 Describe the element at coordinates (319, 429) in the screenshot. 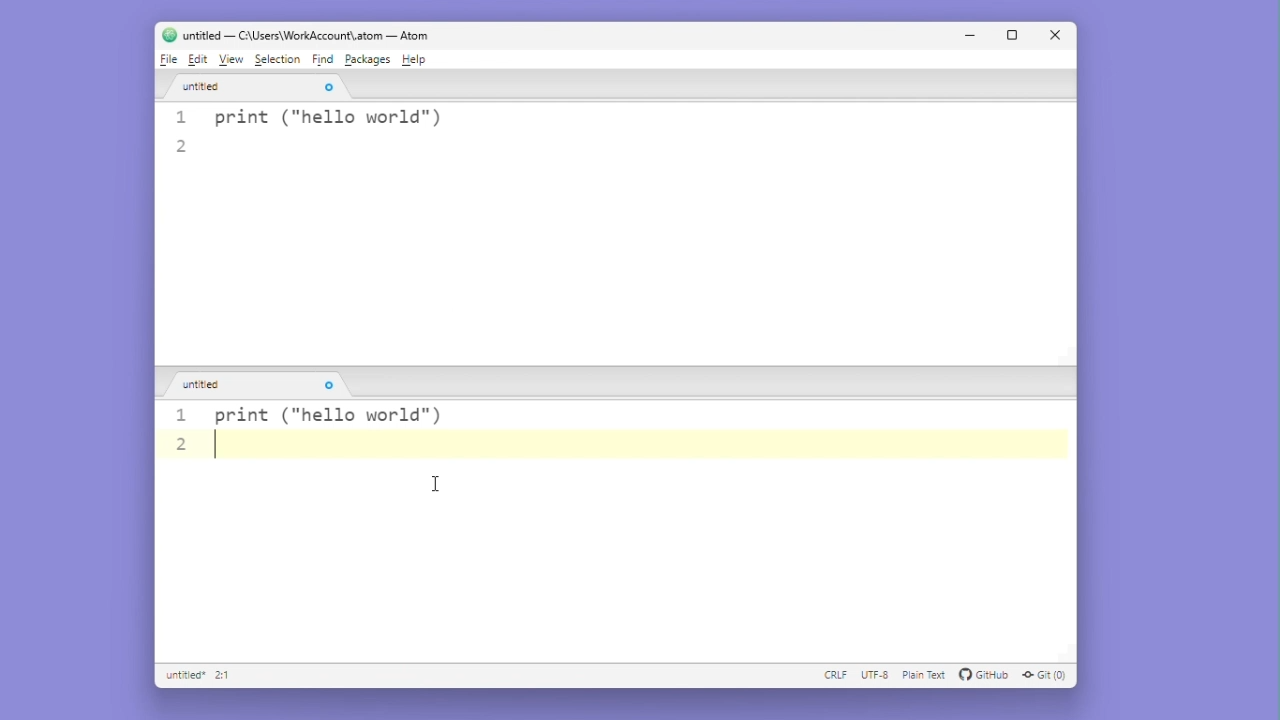

I see `1 print ("hello world") 2` at that location.